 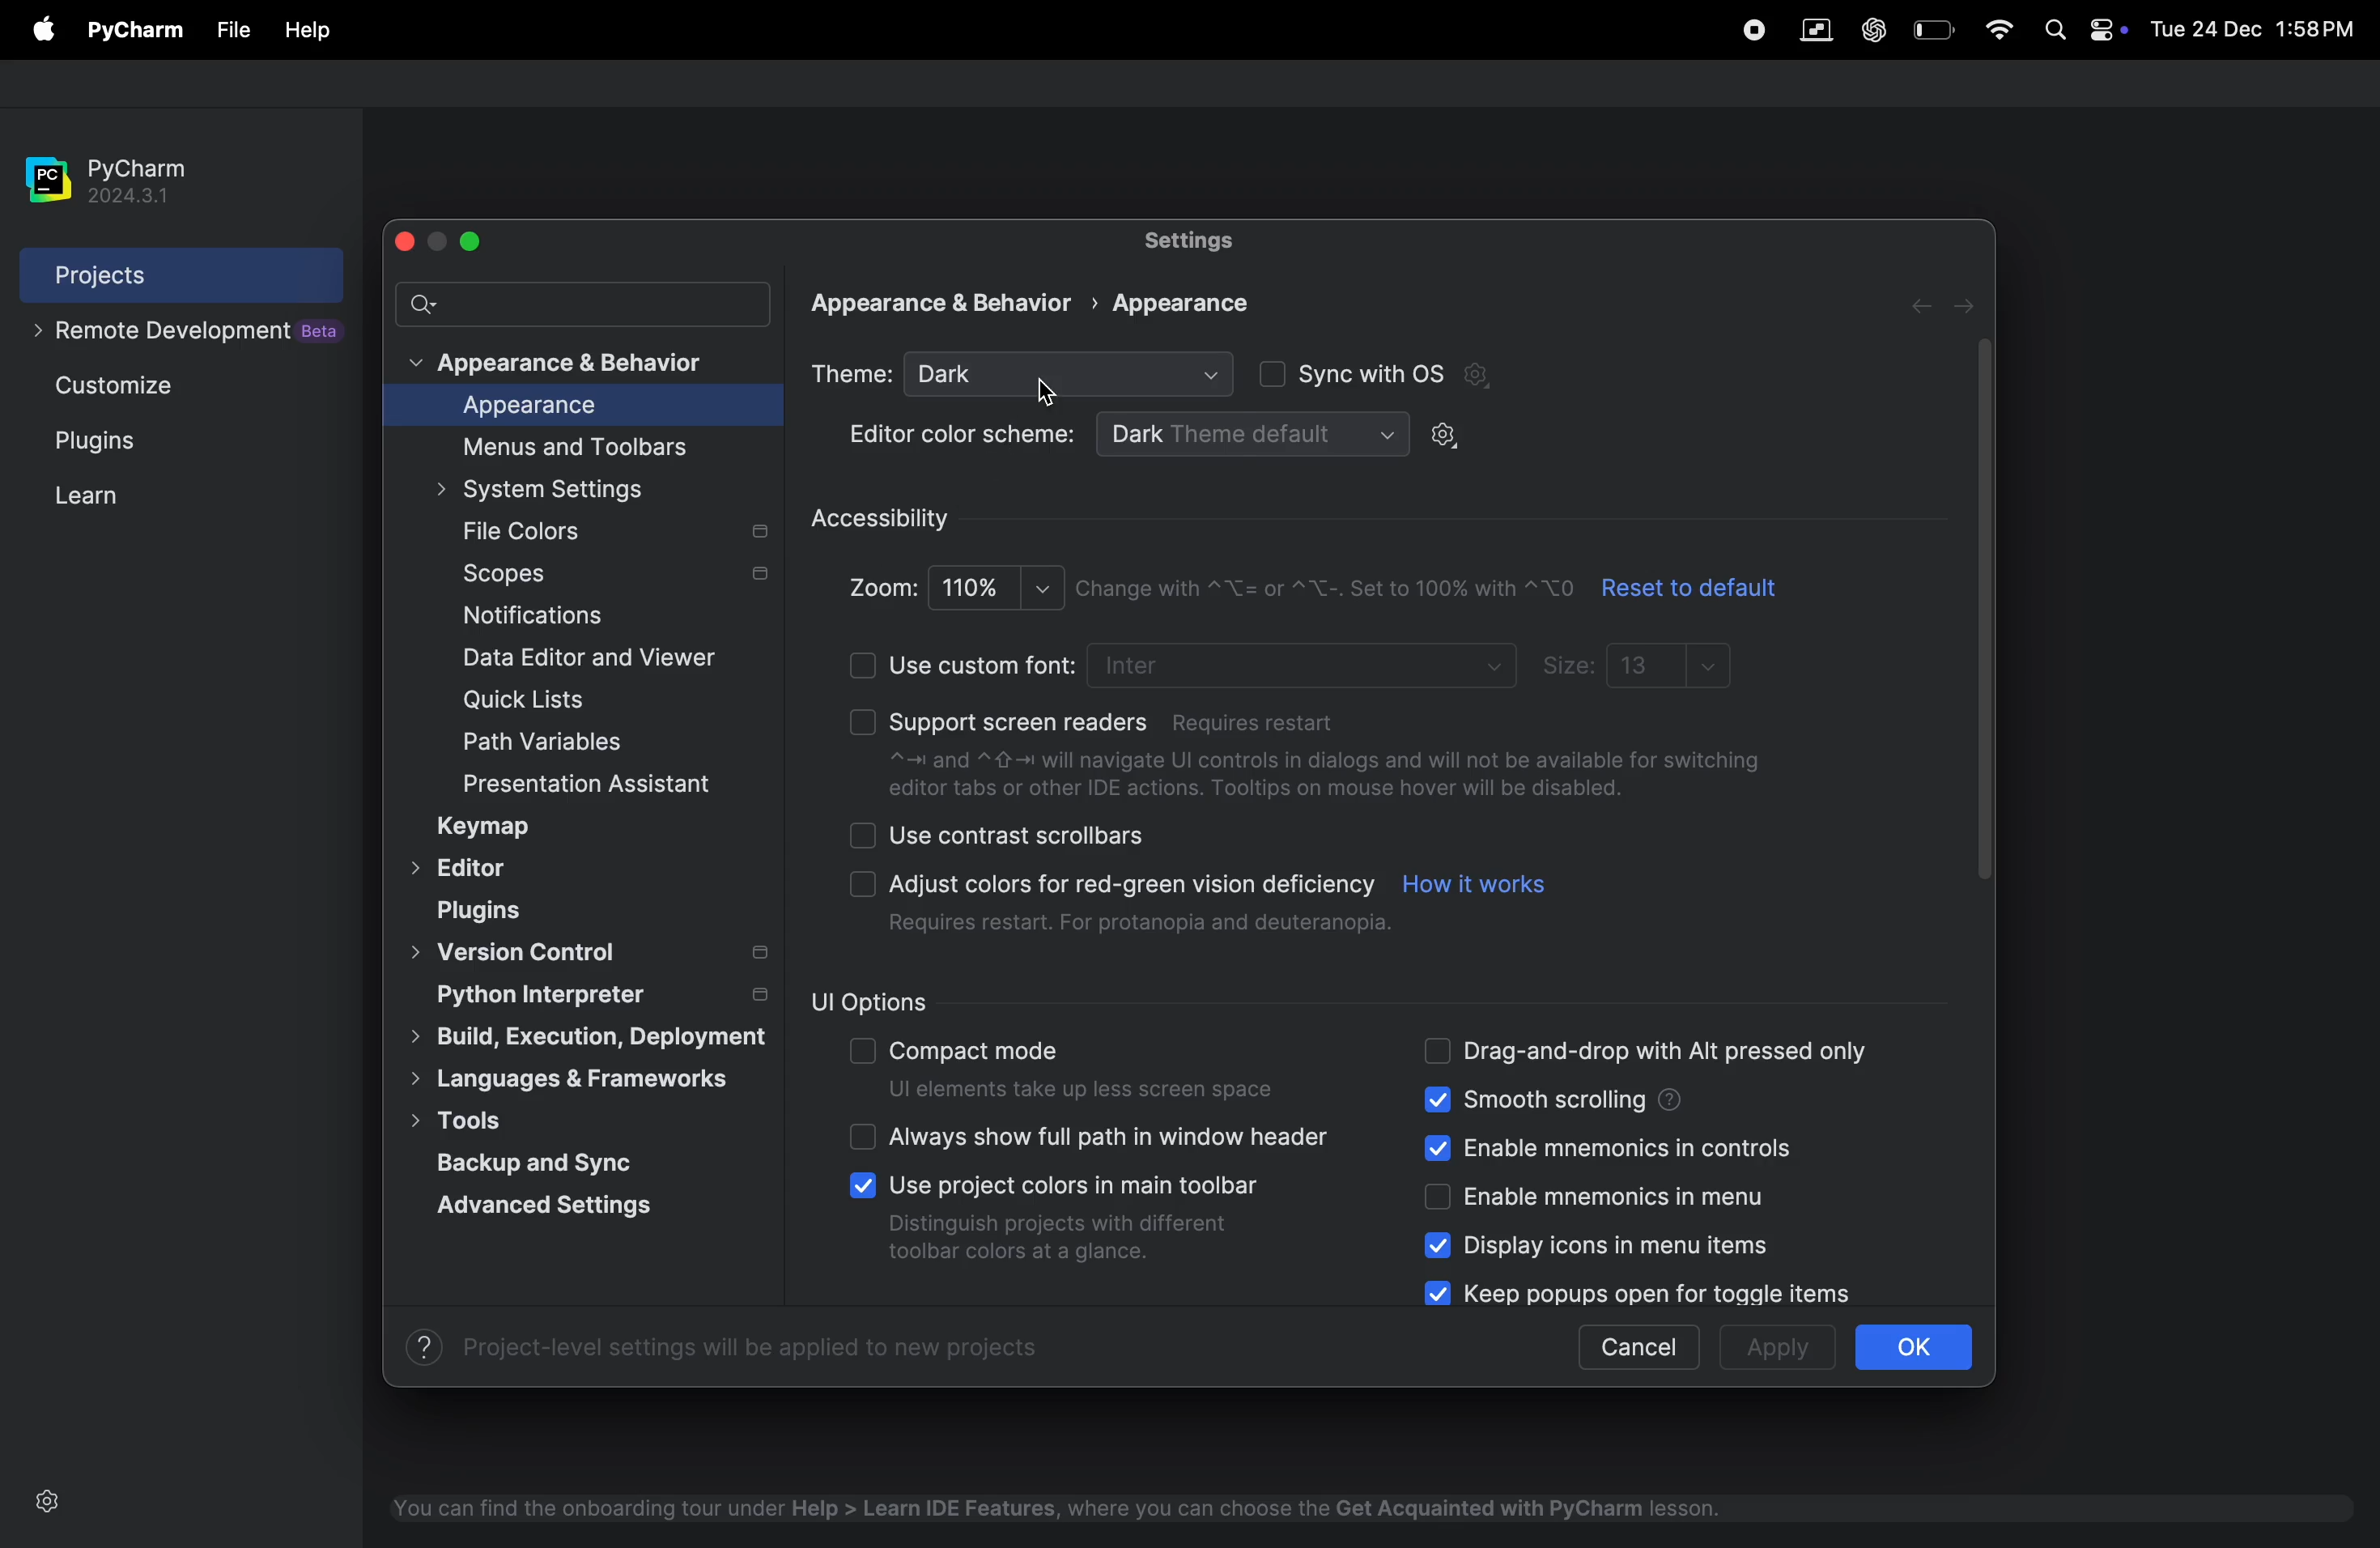 What do you see at coordinates (1659, 1294) in the screenshot?
I see `keep popups for open for toggle items` at bounding box center [1659, 1294].